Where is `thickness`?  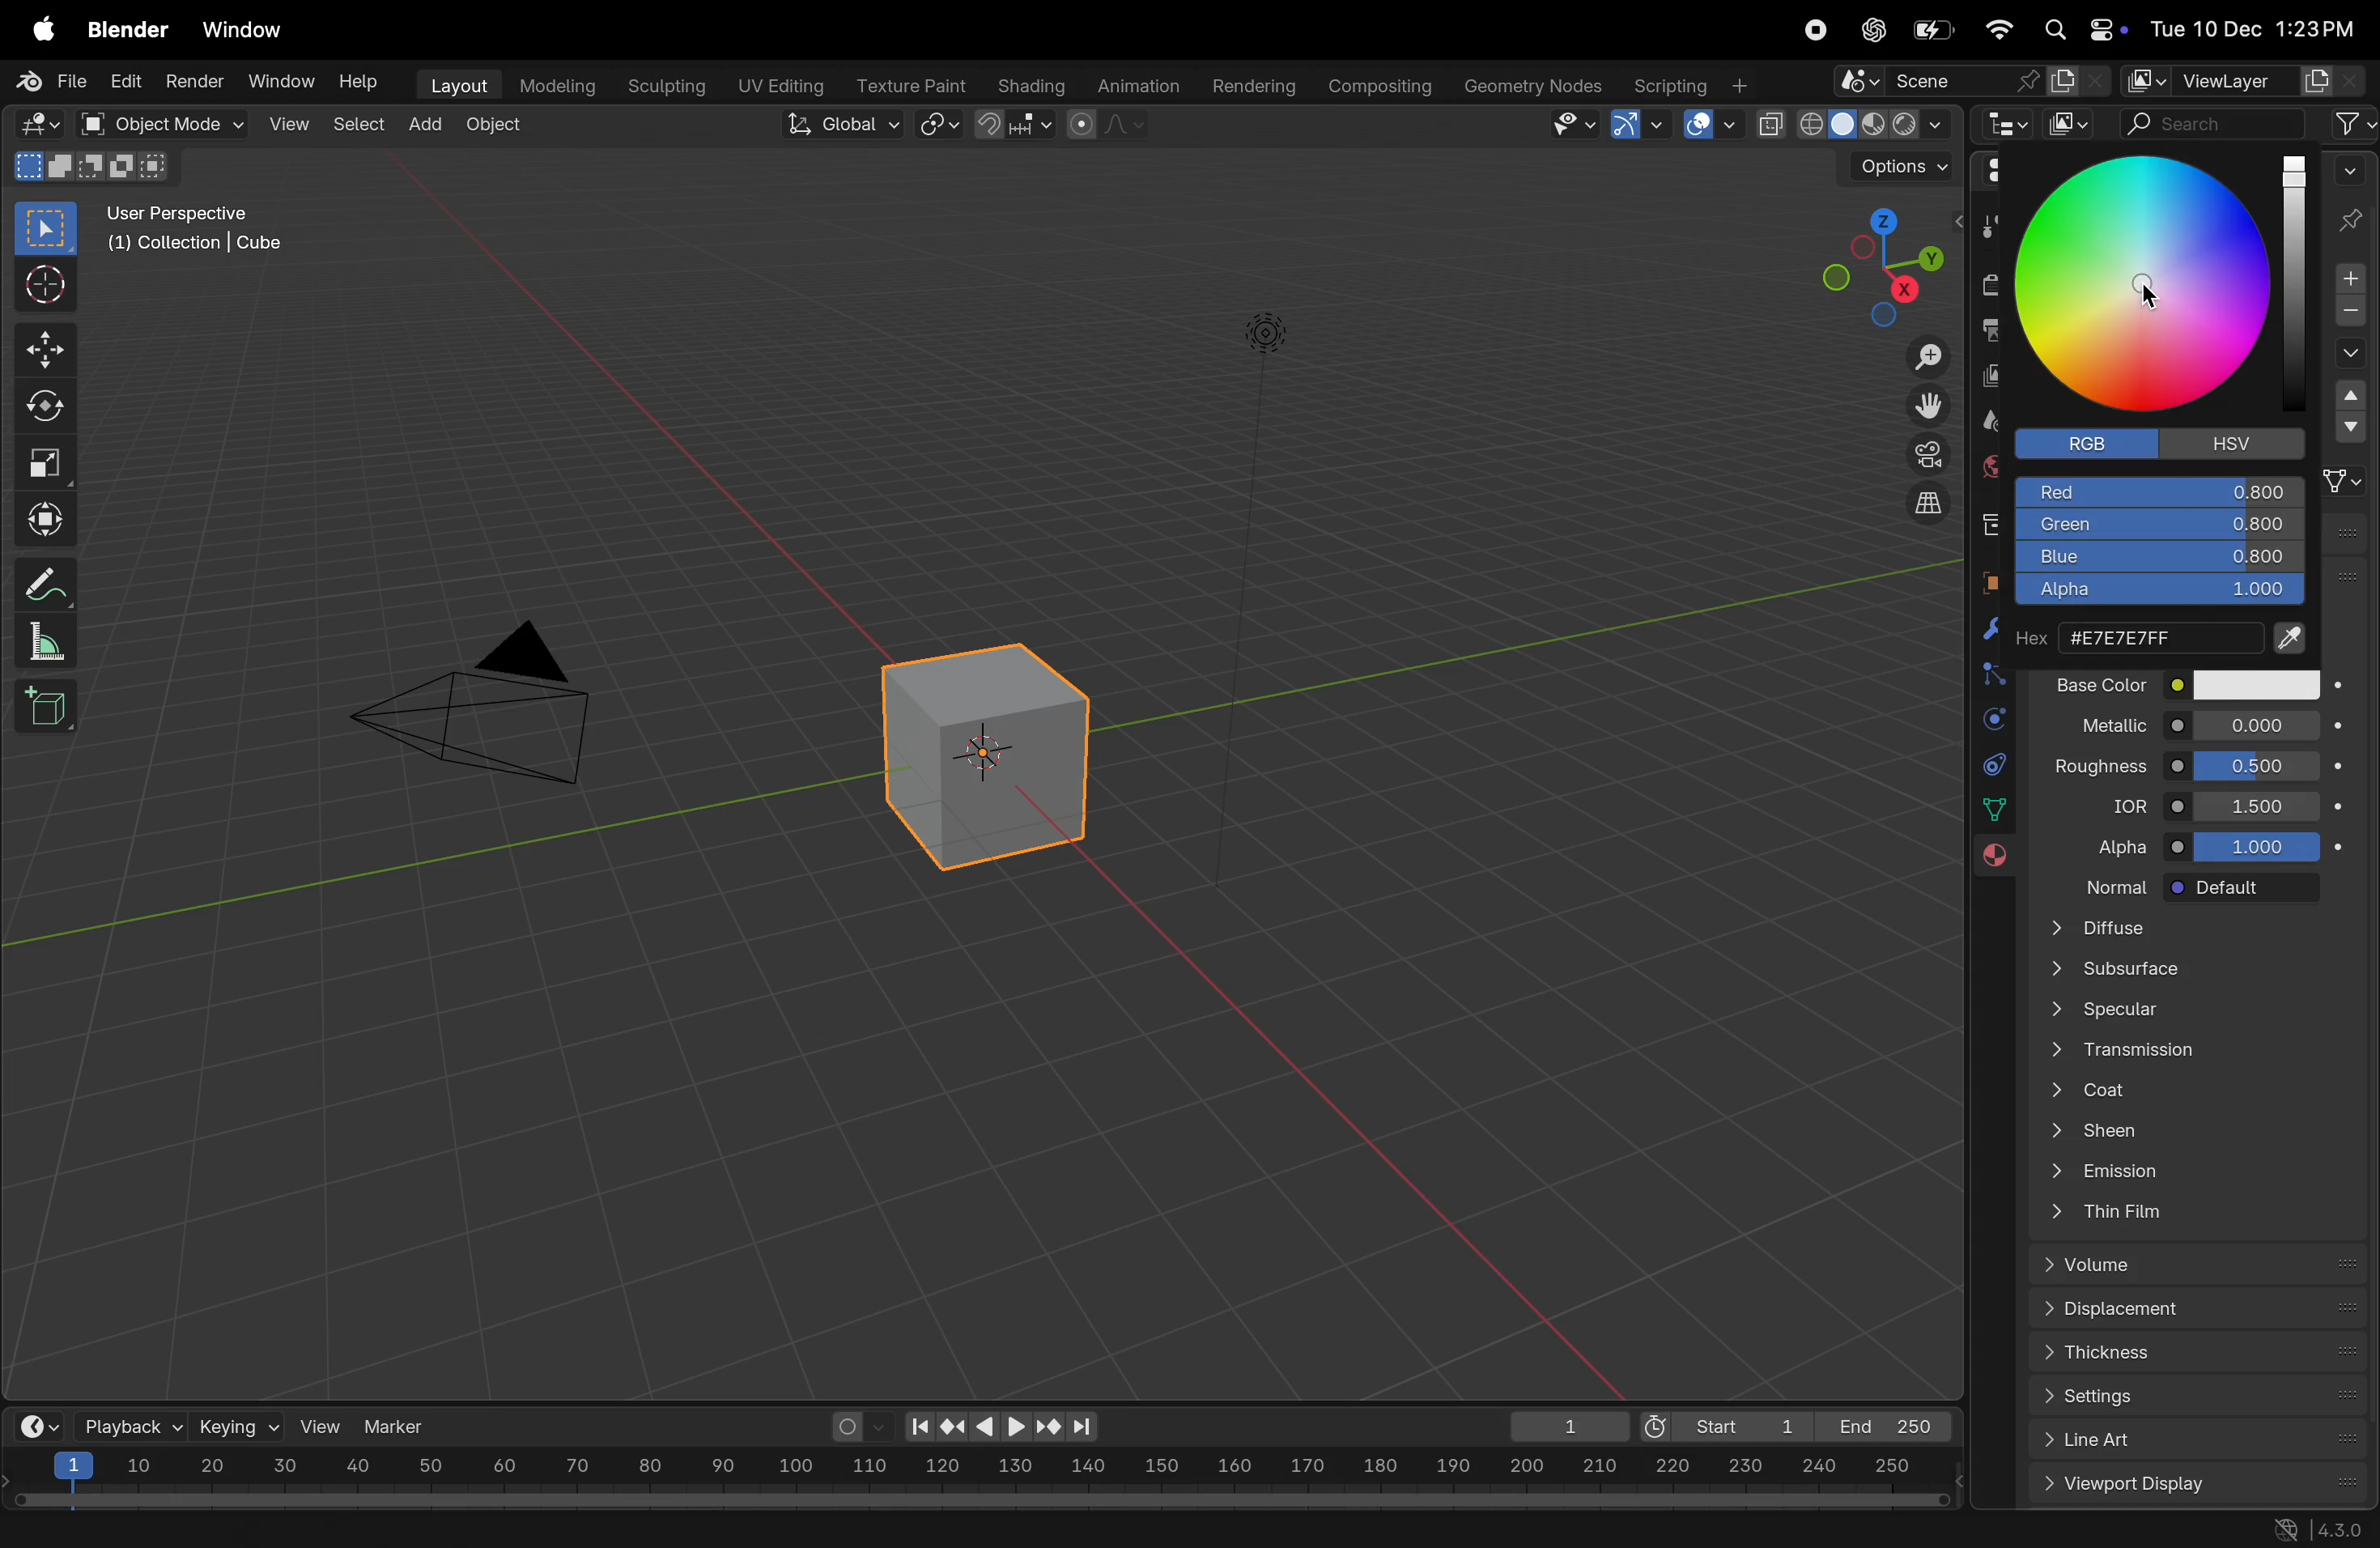 thickness is located at coordinates (2202, 1357).